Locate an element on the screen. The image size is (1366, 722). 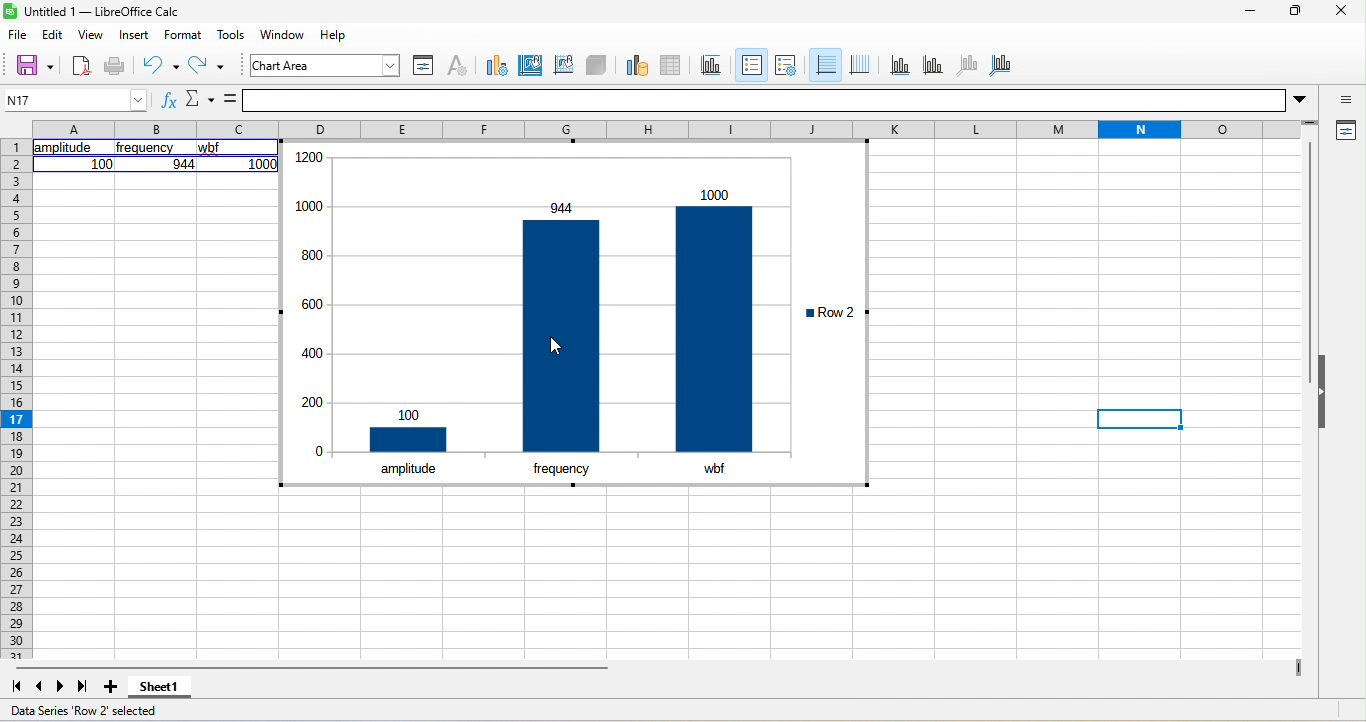
sidebar settings is located at coordinates (1343, 96).